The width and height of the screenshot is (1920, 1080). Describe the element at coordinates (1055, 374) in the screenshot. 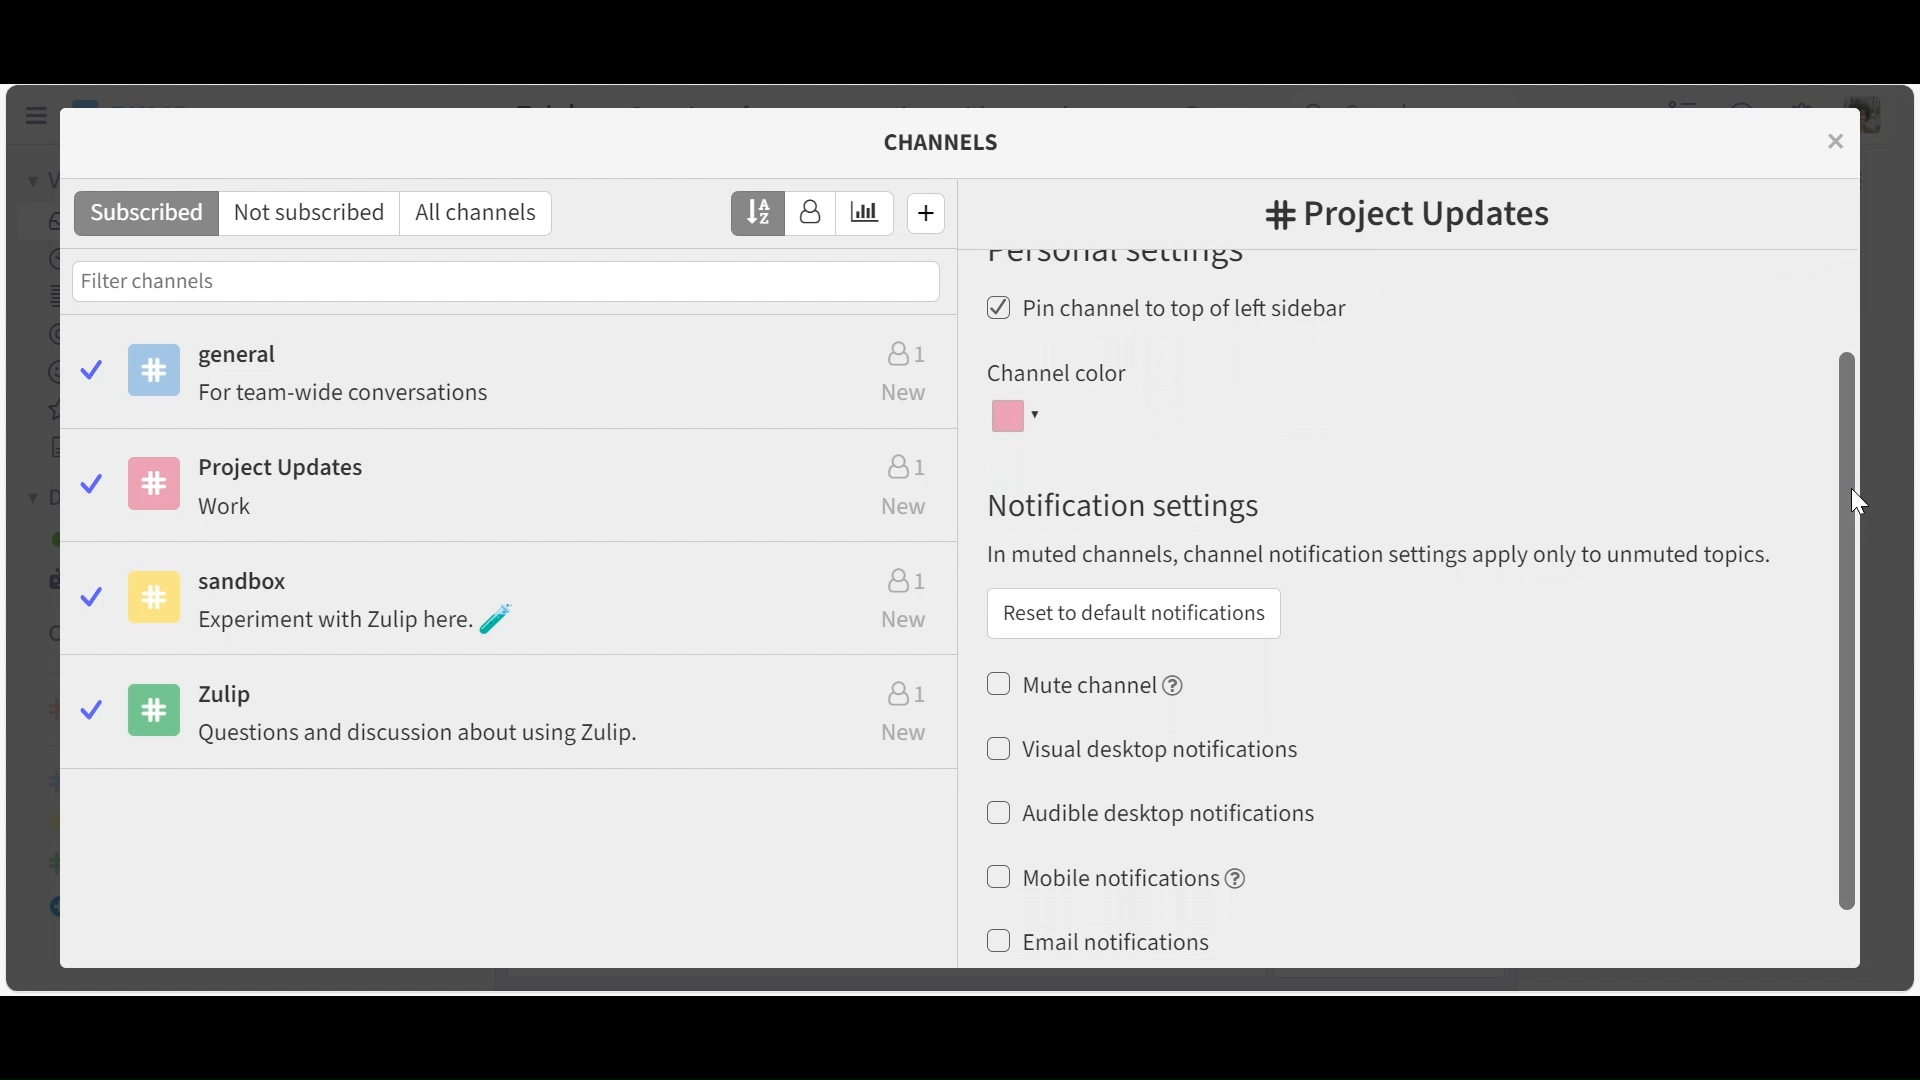

I see `Channel color` at that location.